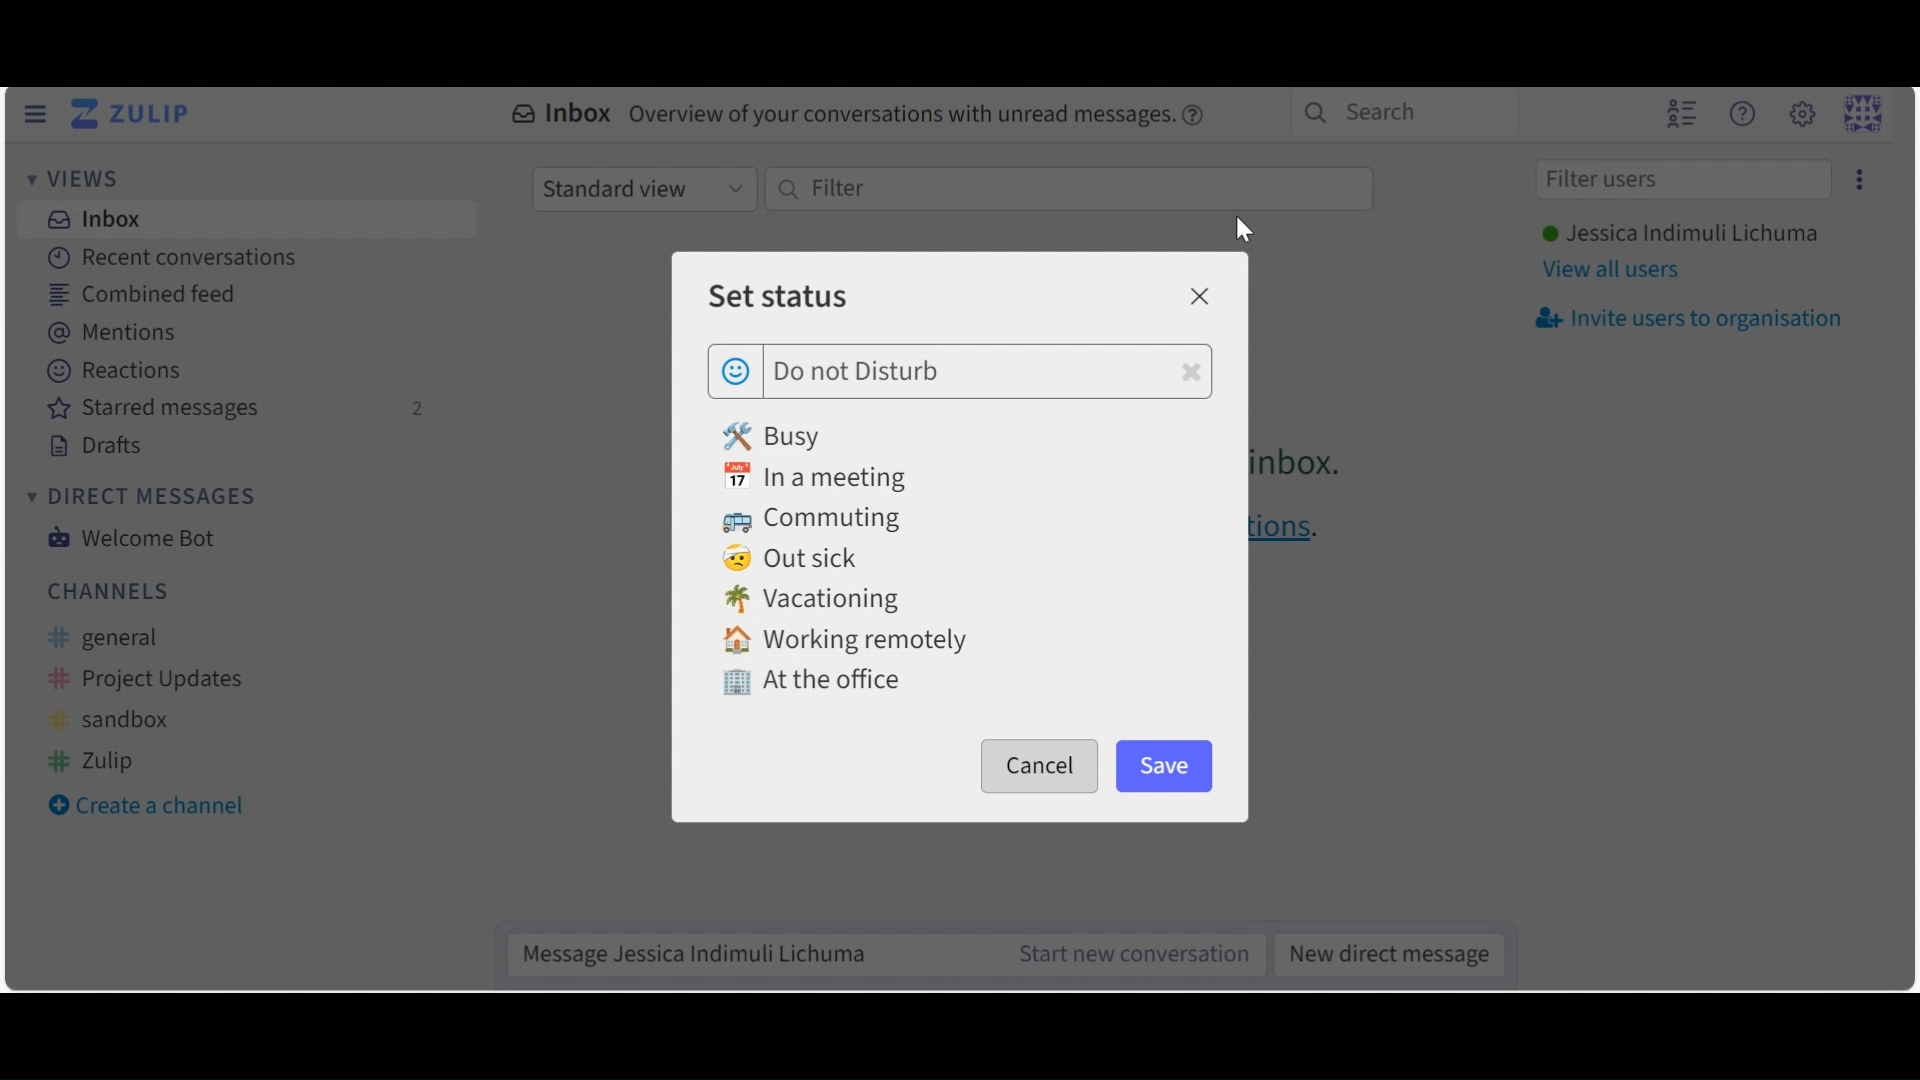 This screenshot has width=1920, height=1080. I want to click on Go to Home View (inbox), so click(135, 115).